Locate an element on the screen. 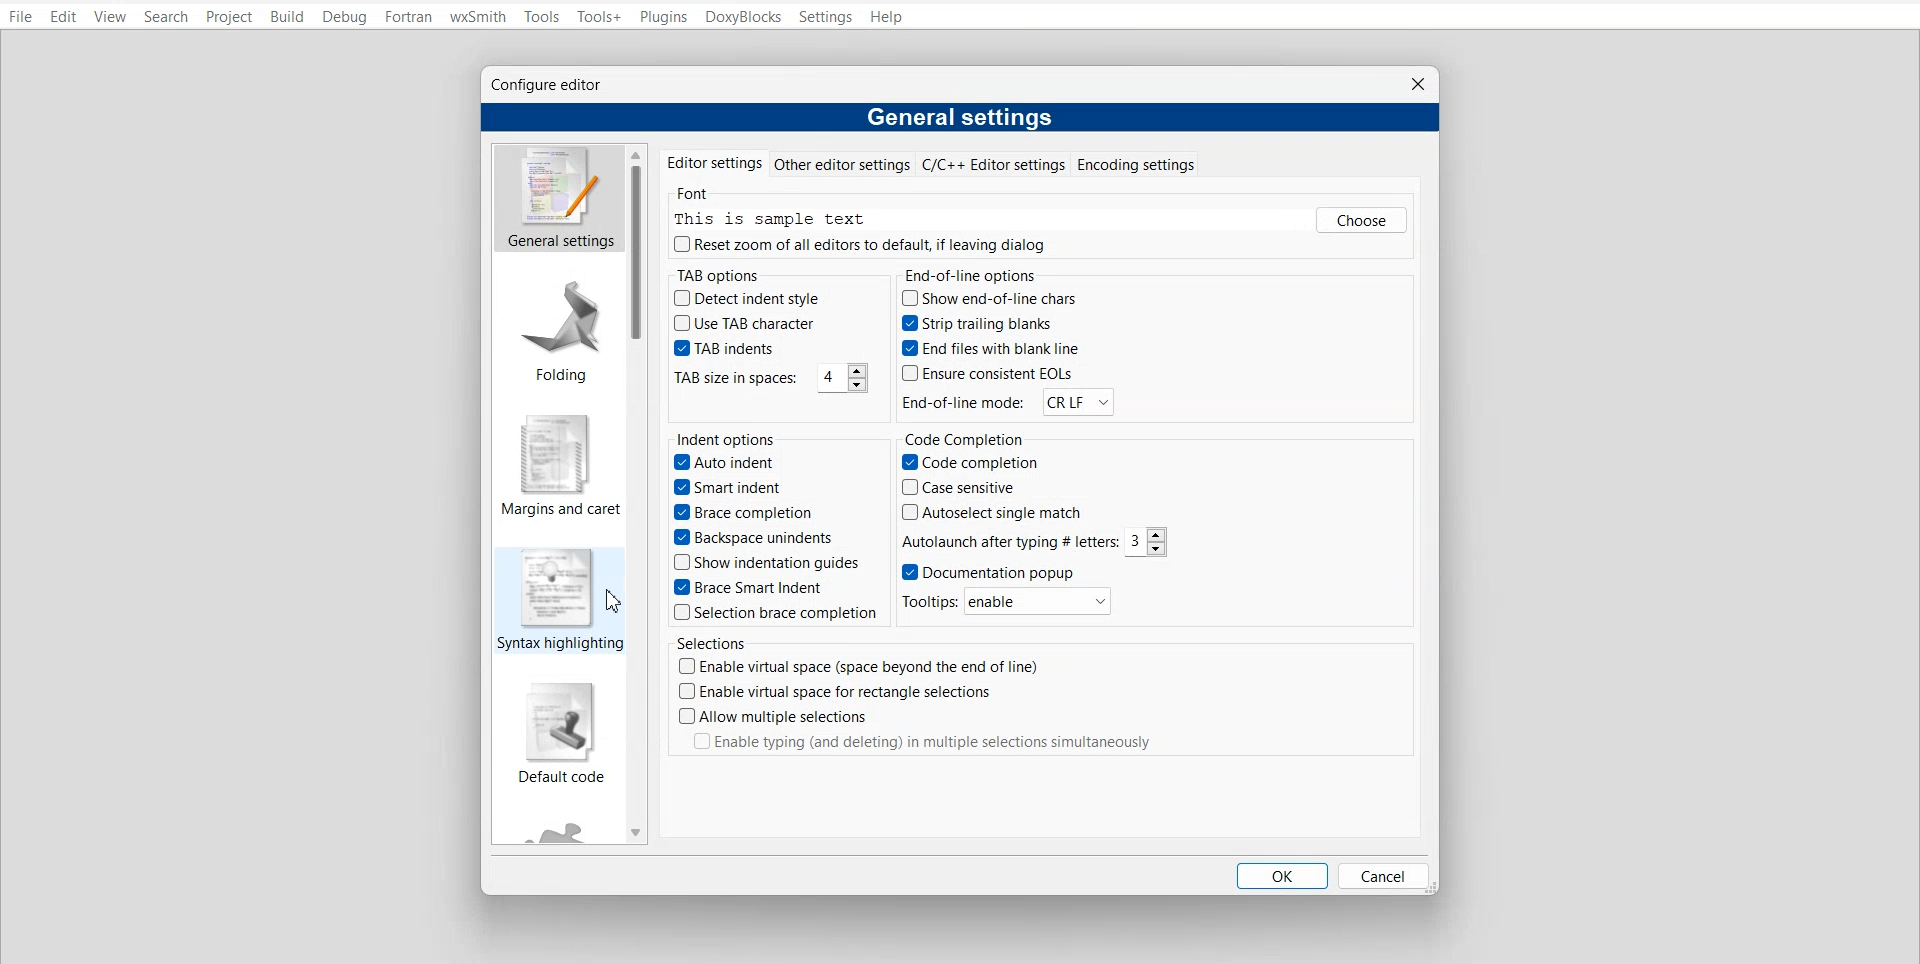  Other editor settings is located at coordinates (842, 164).